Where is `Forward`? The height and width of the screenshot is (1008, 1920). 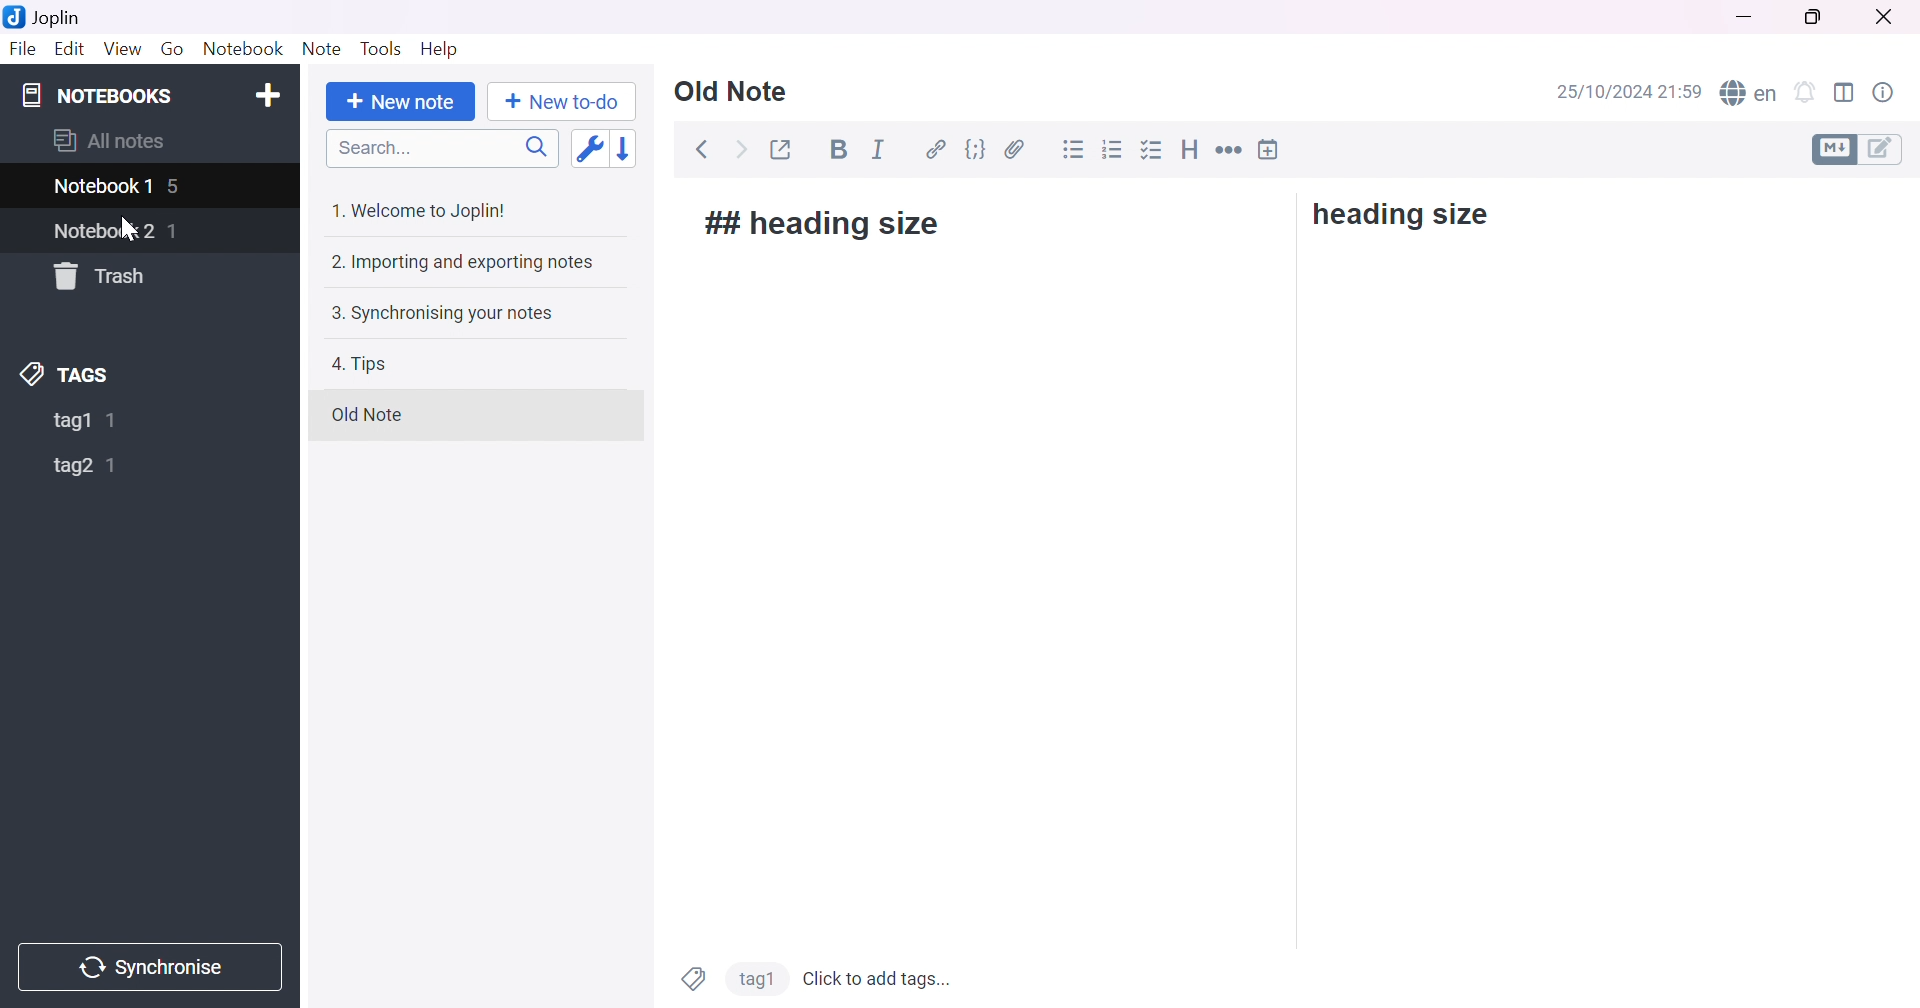
Forward is located at coordinates (740, 150).